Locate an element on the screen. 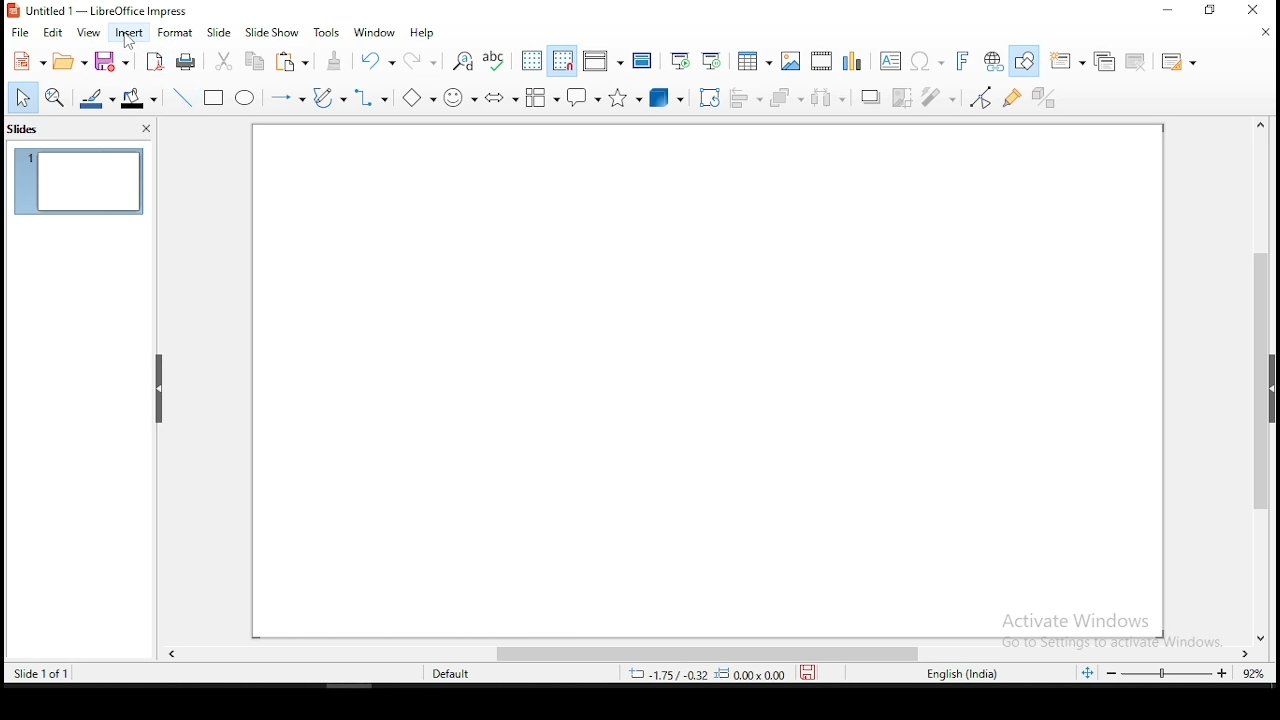 This screenshot has height=720, width=1280. window is located at coordinates (375, 32).